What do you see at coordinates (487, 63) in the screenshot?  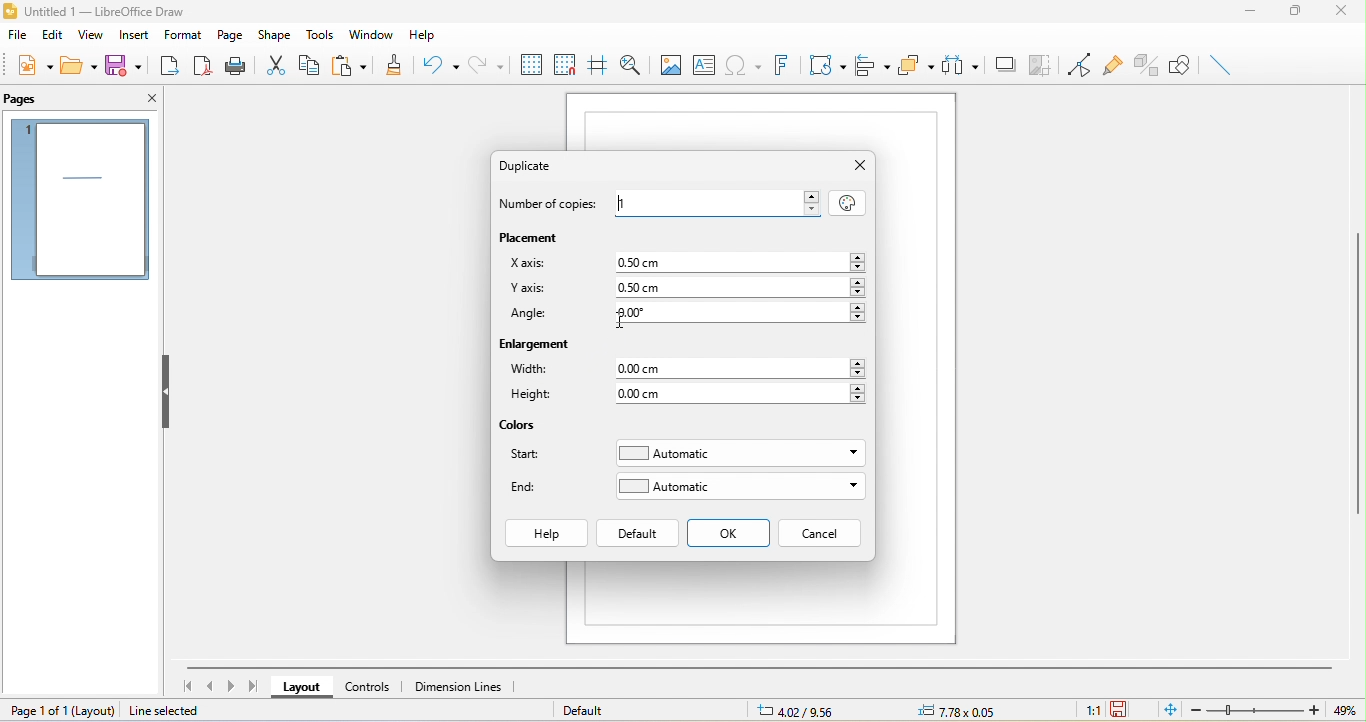 I see `redo` at bounding box center [487, 63].